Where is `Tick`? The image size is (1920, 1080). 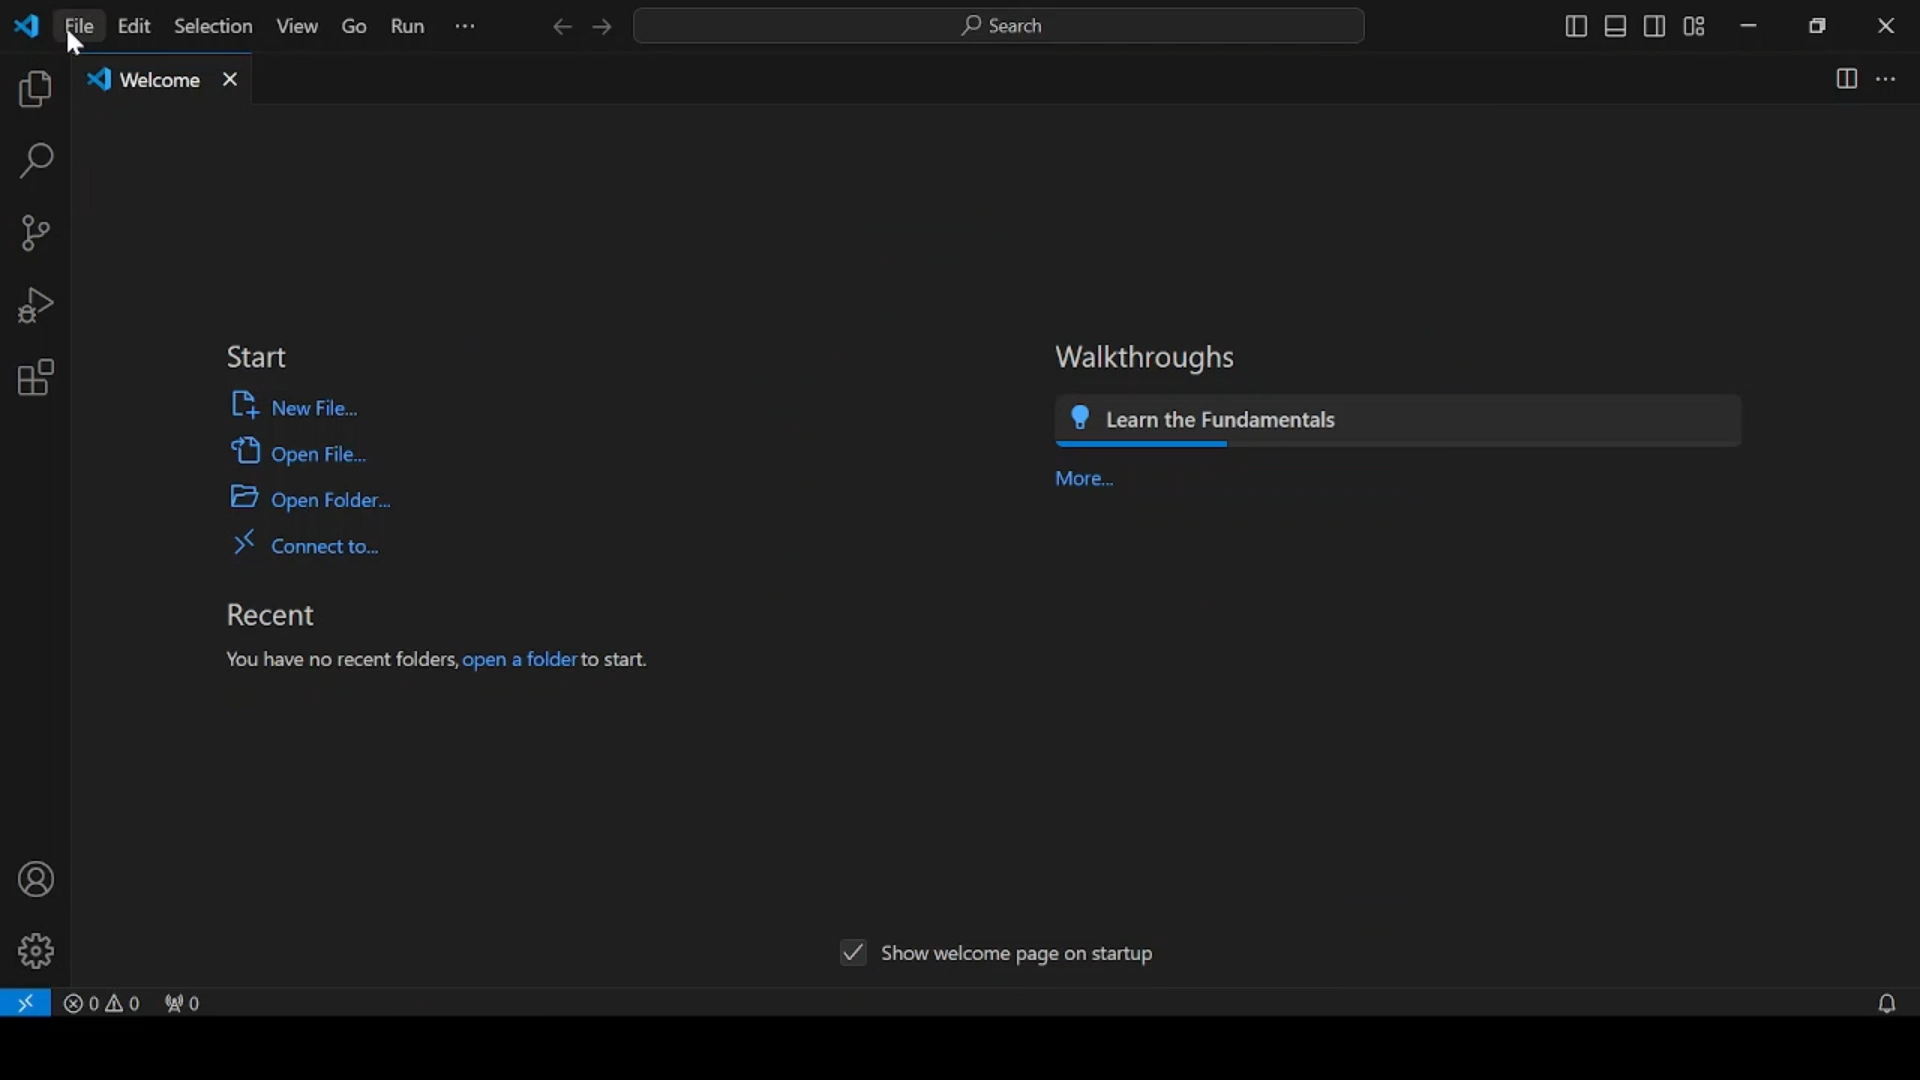
Tick is located at coordinates (848, 950).